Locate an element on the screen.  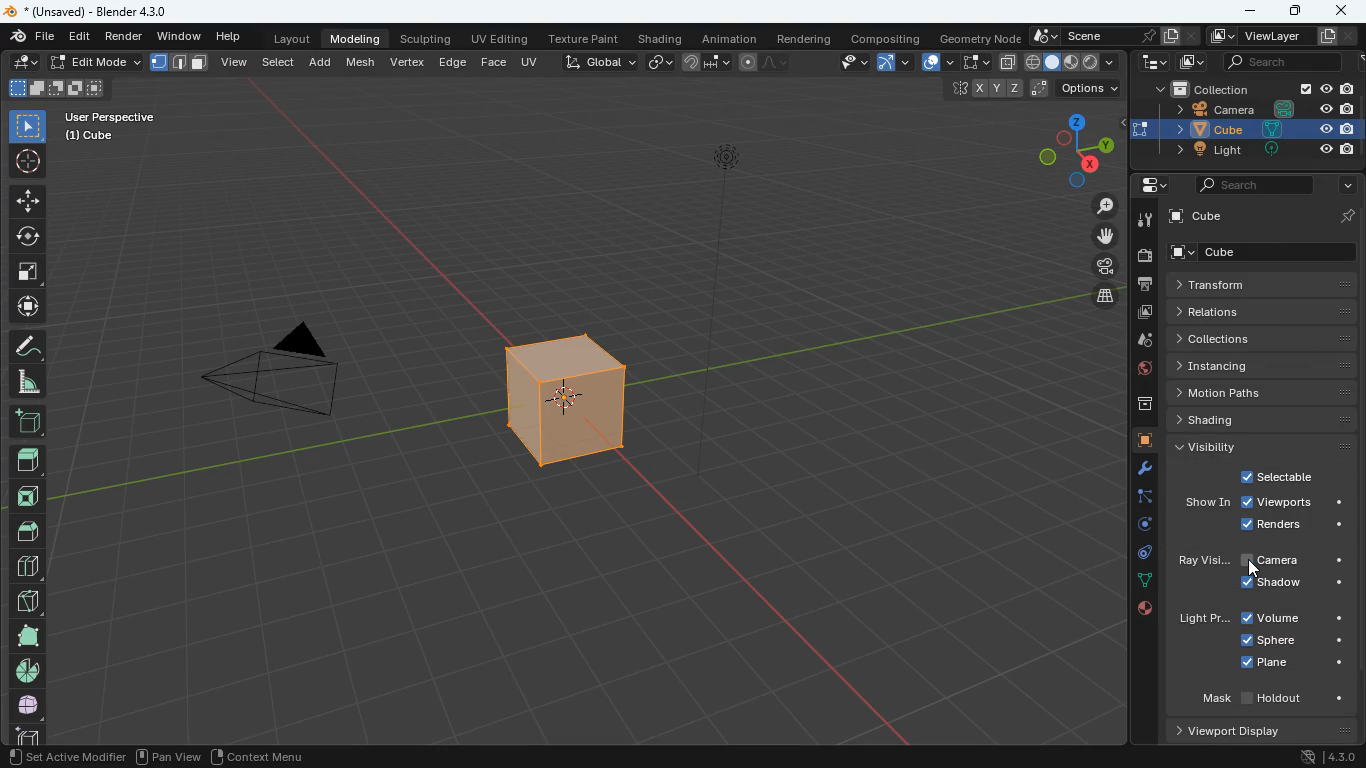
postion is located at coordinates (1036, 89).